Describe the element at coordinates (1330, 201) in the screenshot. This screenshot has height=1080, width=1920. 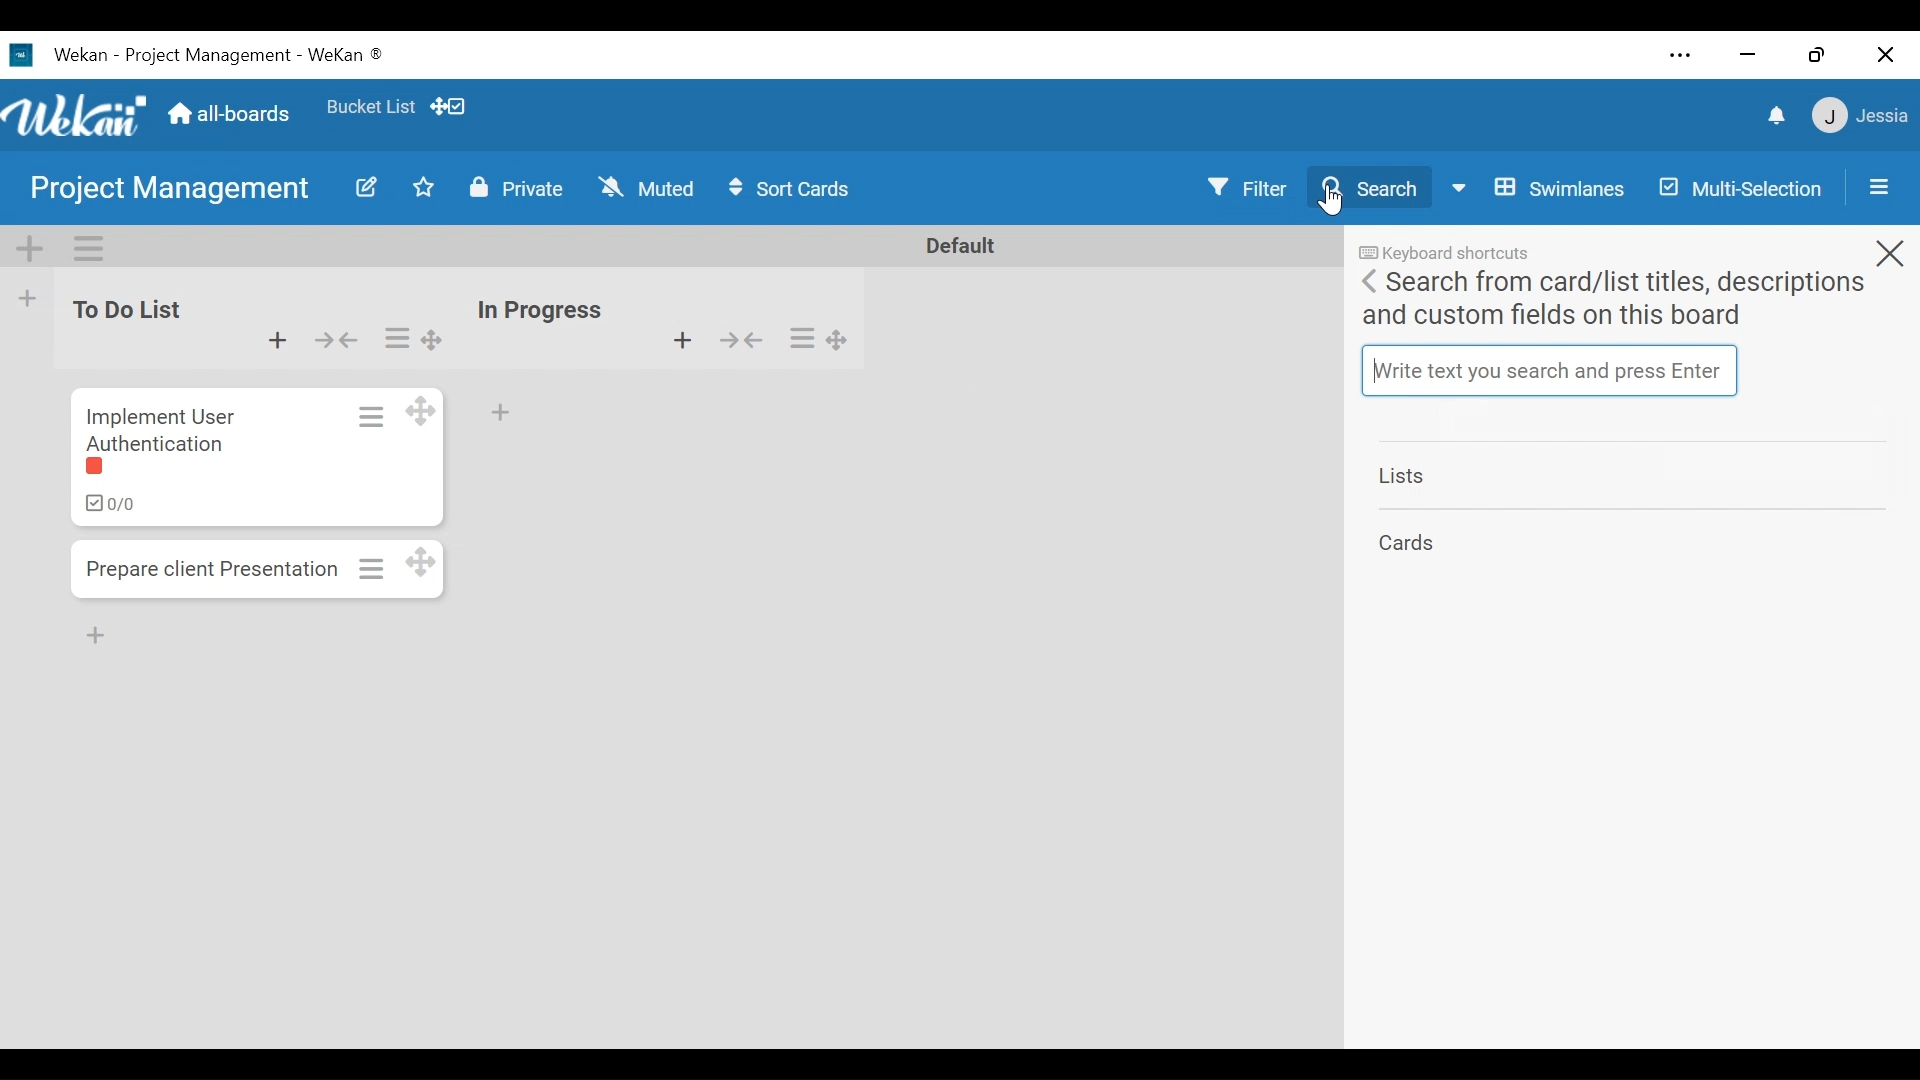
I see `Cursor` at that location.